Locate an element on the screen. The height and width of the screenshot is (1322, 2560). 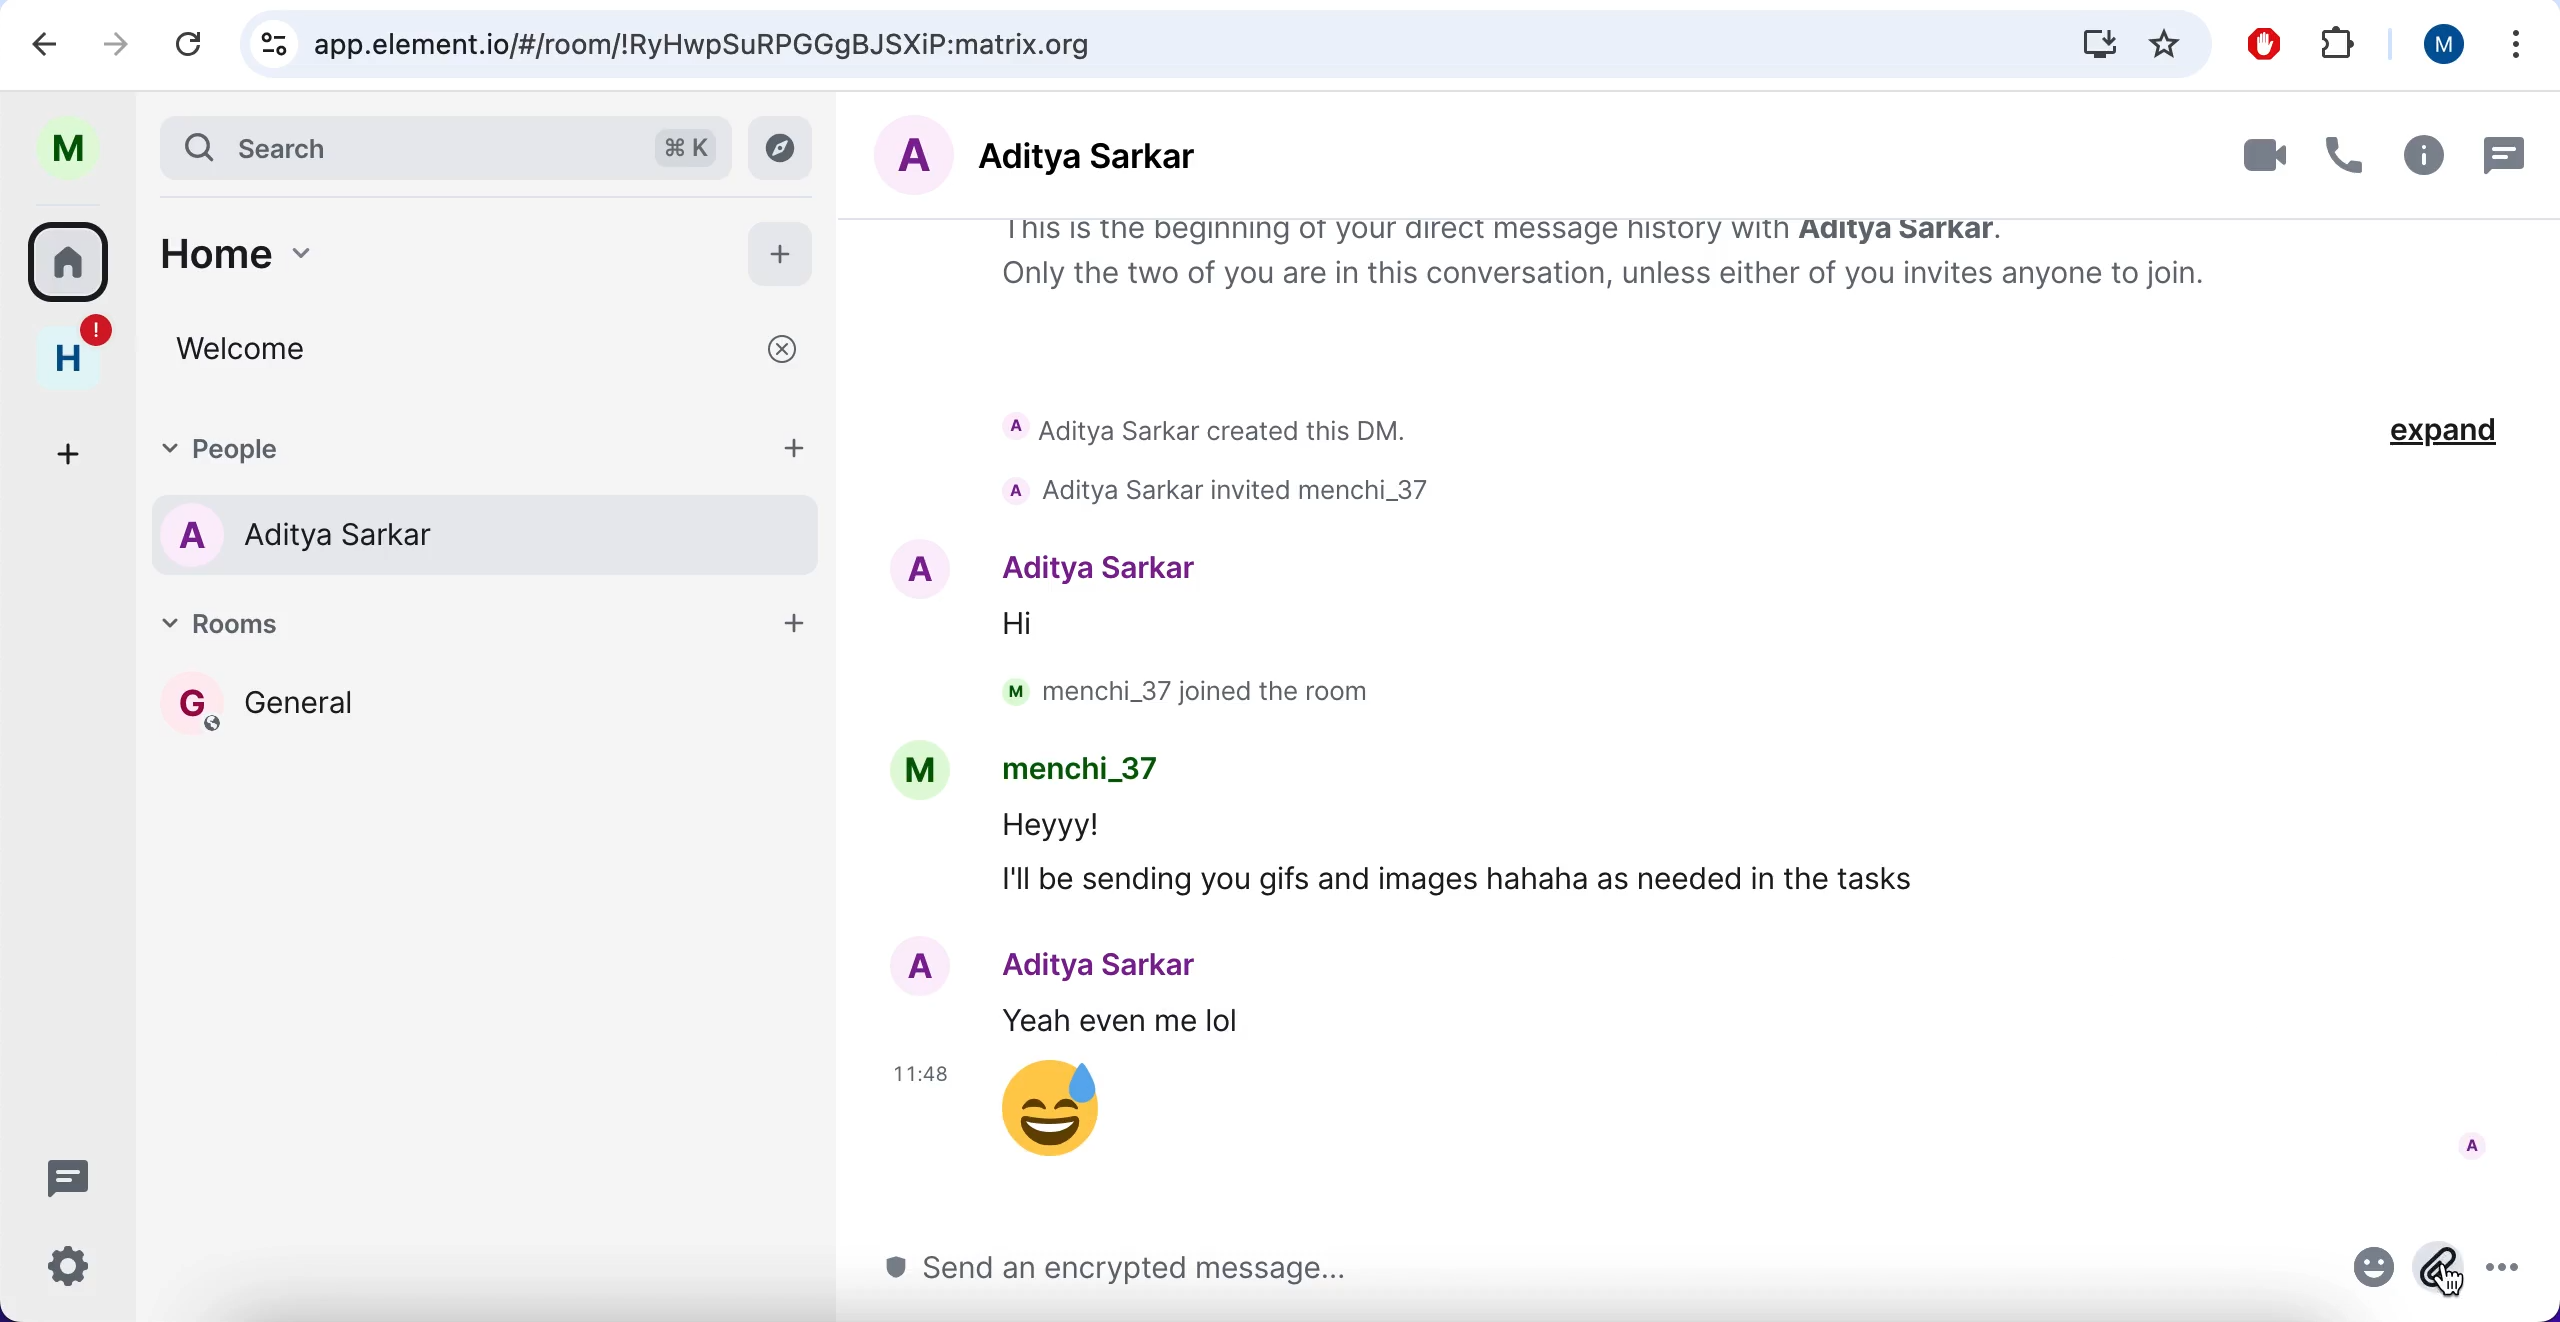
add is located at coordinates (784, 250).